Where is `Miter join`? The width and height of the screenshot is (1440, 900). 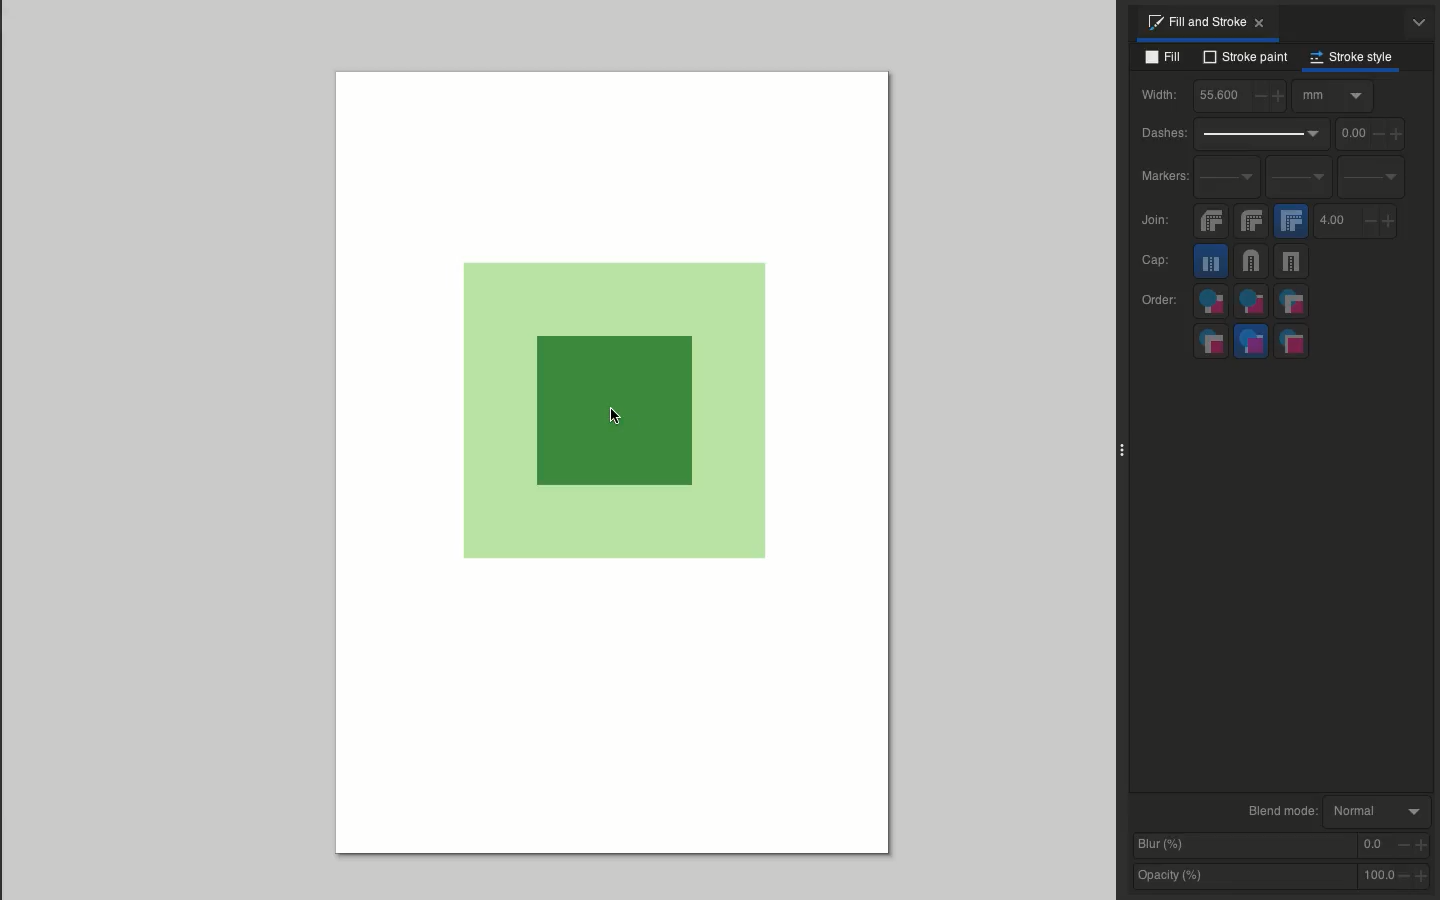 Miter join is located at coordinates (1296, 222).